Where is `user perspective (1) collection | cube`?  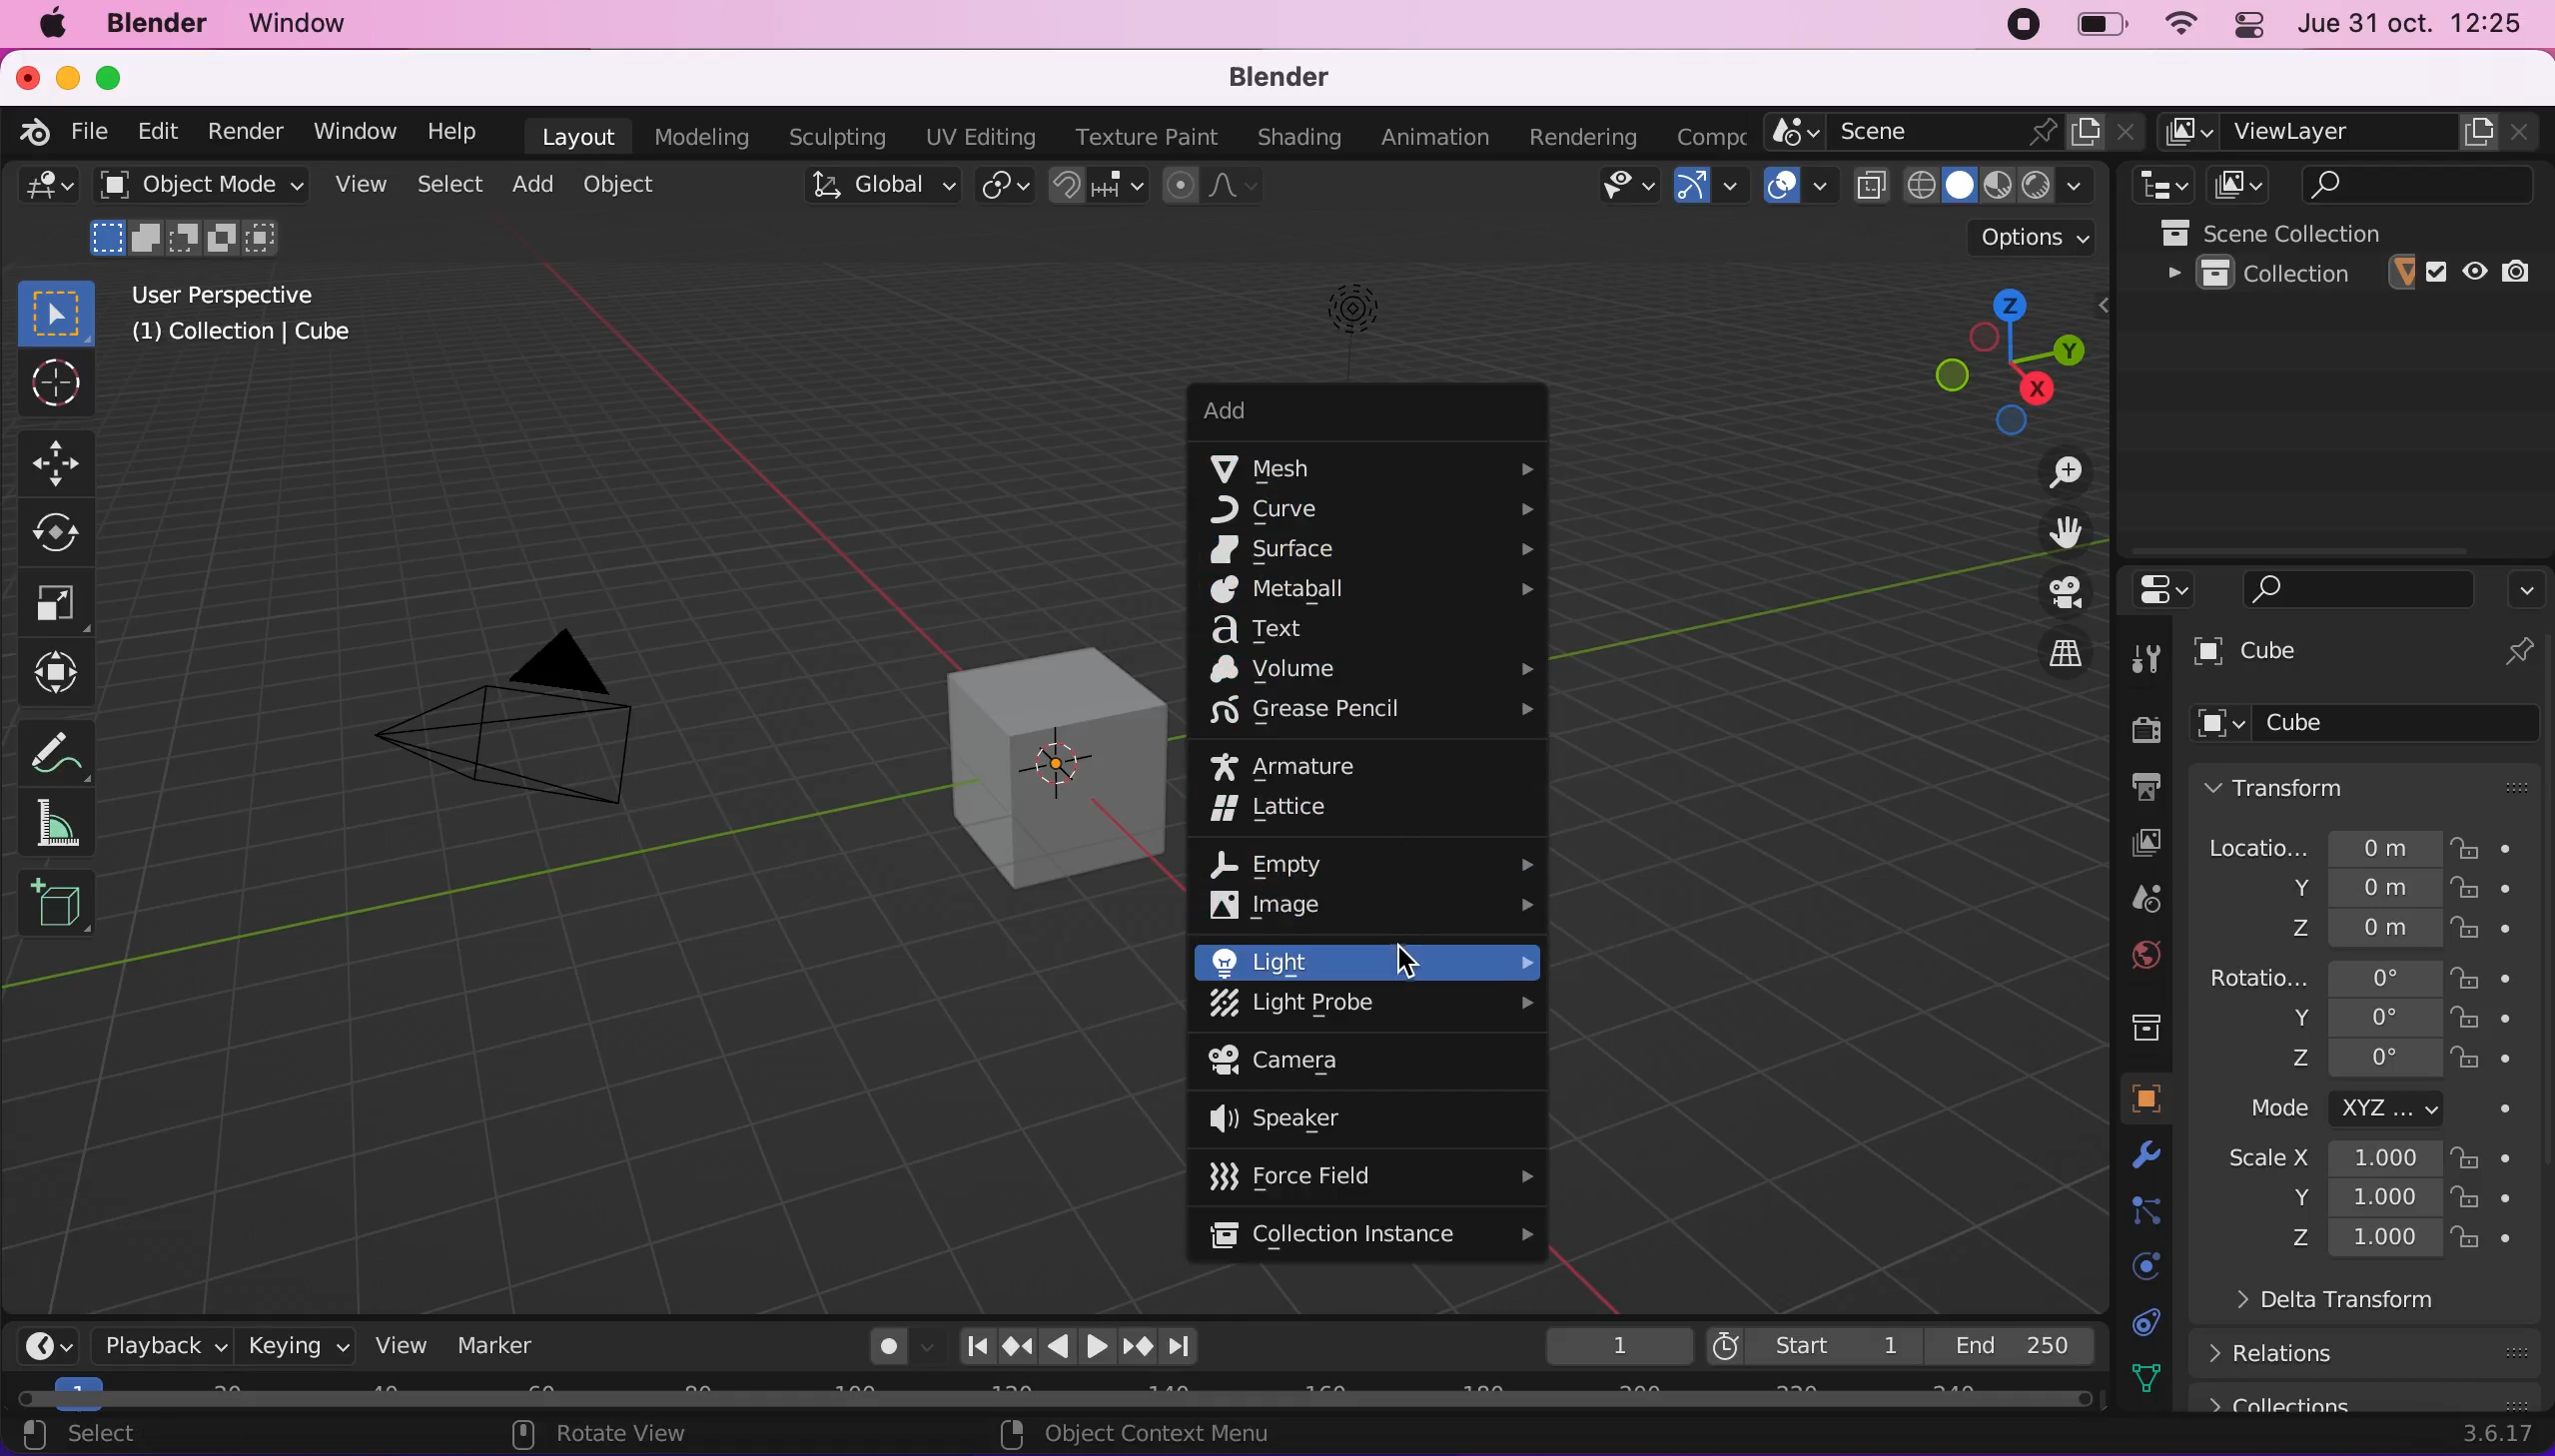 user perspective (1) collection | cube is located at coordinates (251, 315).